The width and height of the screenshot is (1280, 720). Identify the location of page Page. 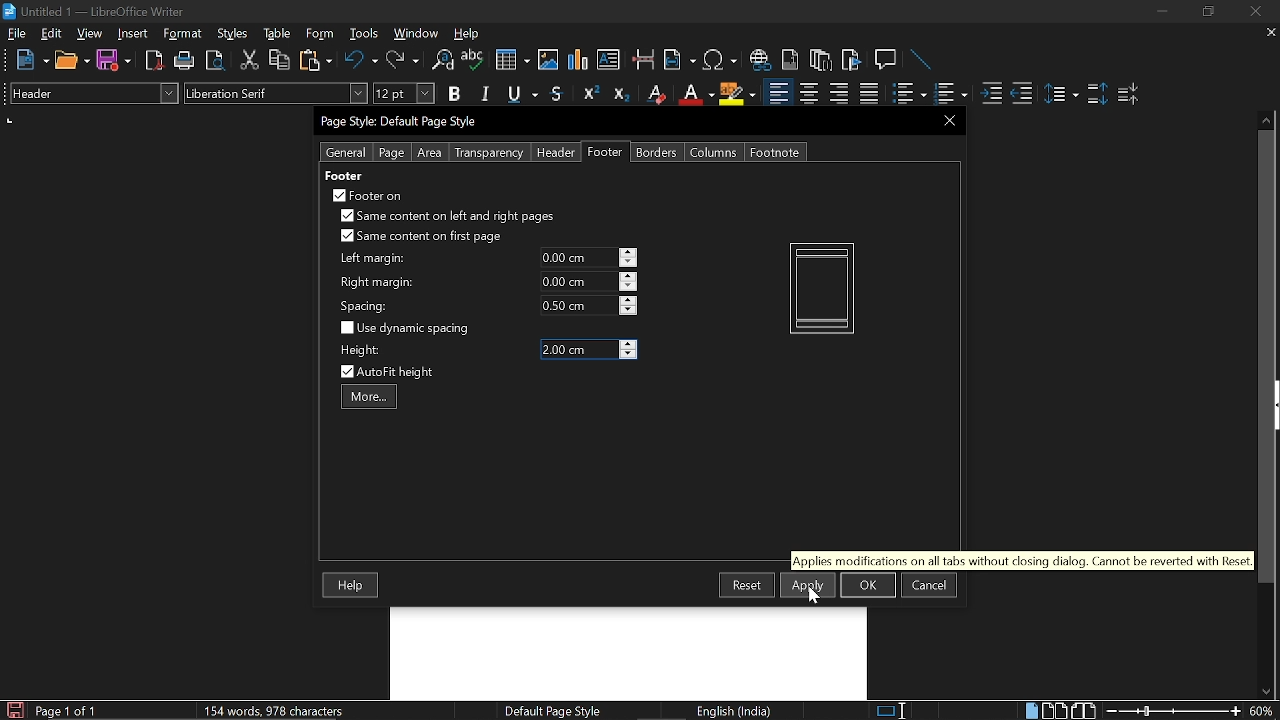
(391, 153).